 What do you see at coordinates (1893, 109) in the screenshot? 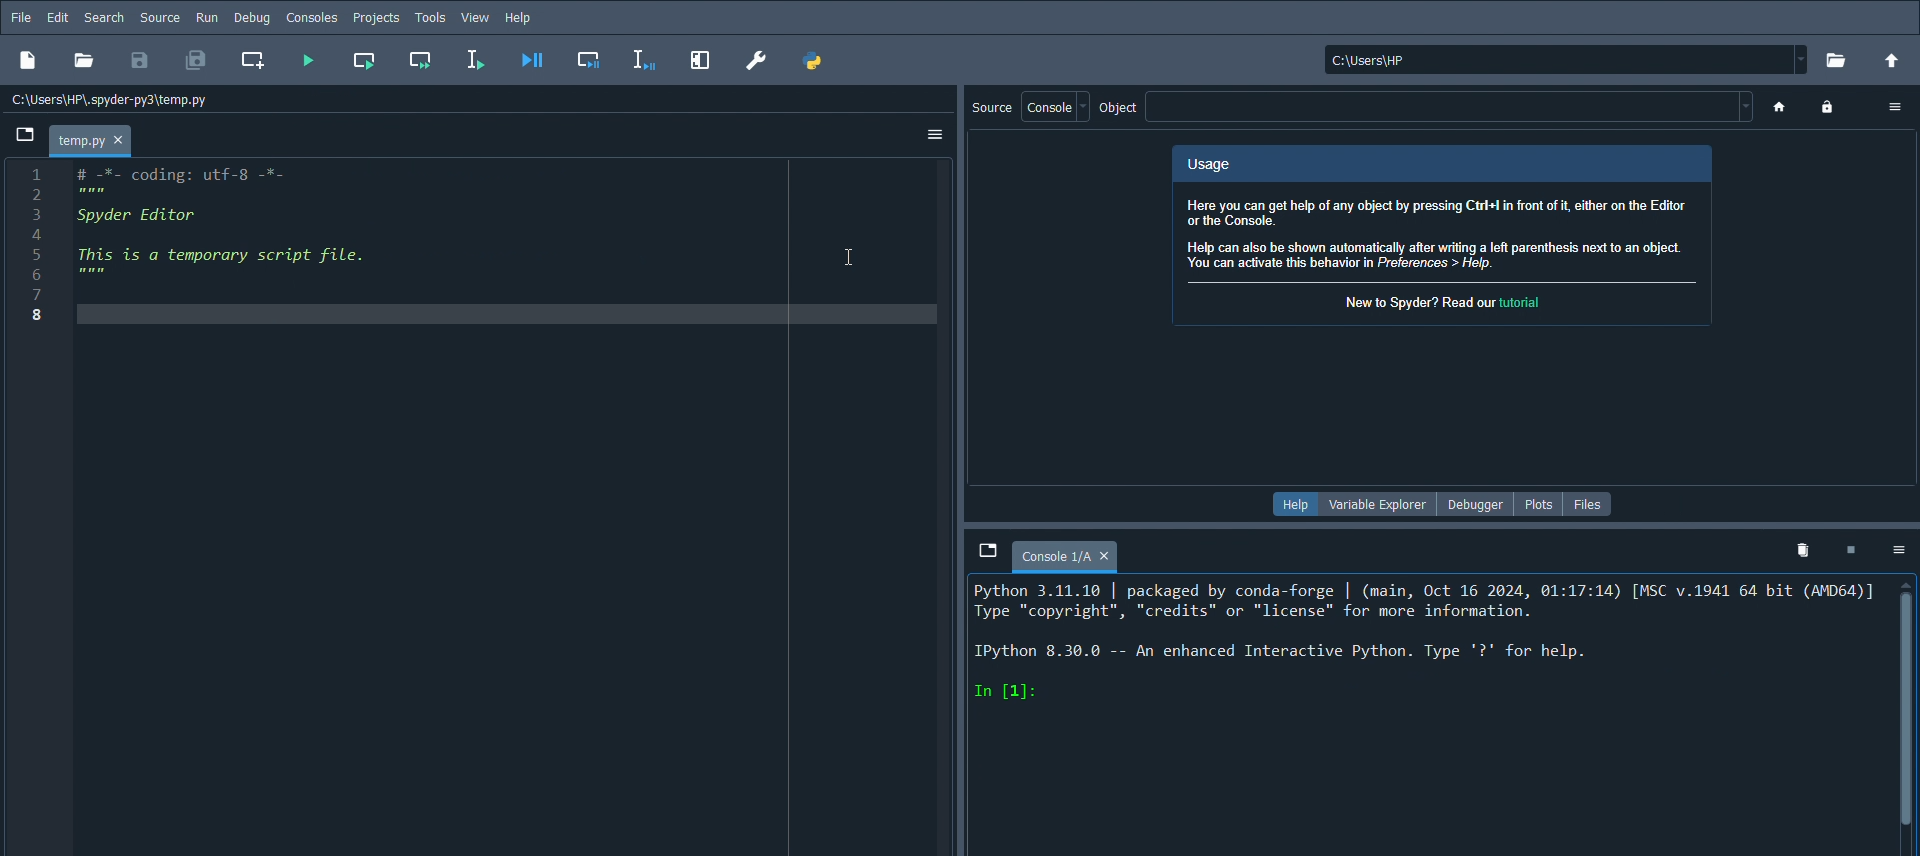
I see `Options` at bounding box center [1893, 109].